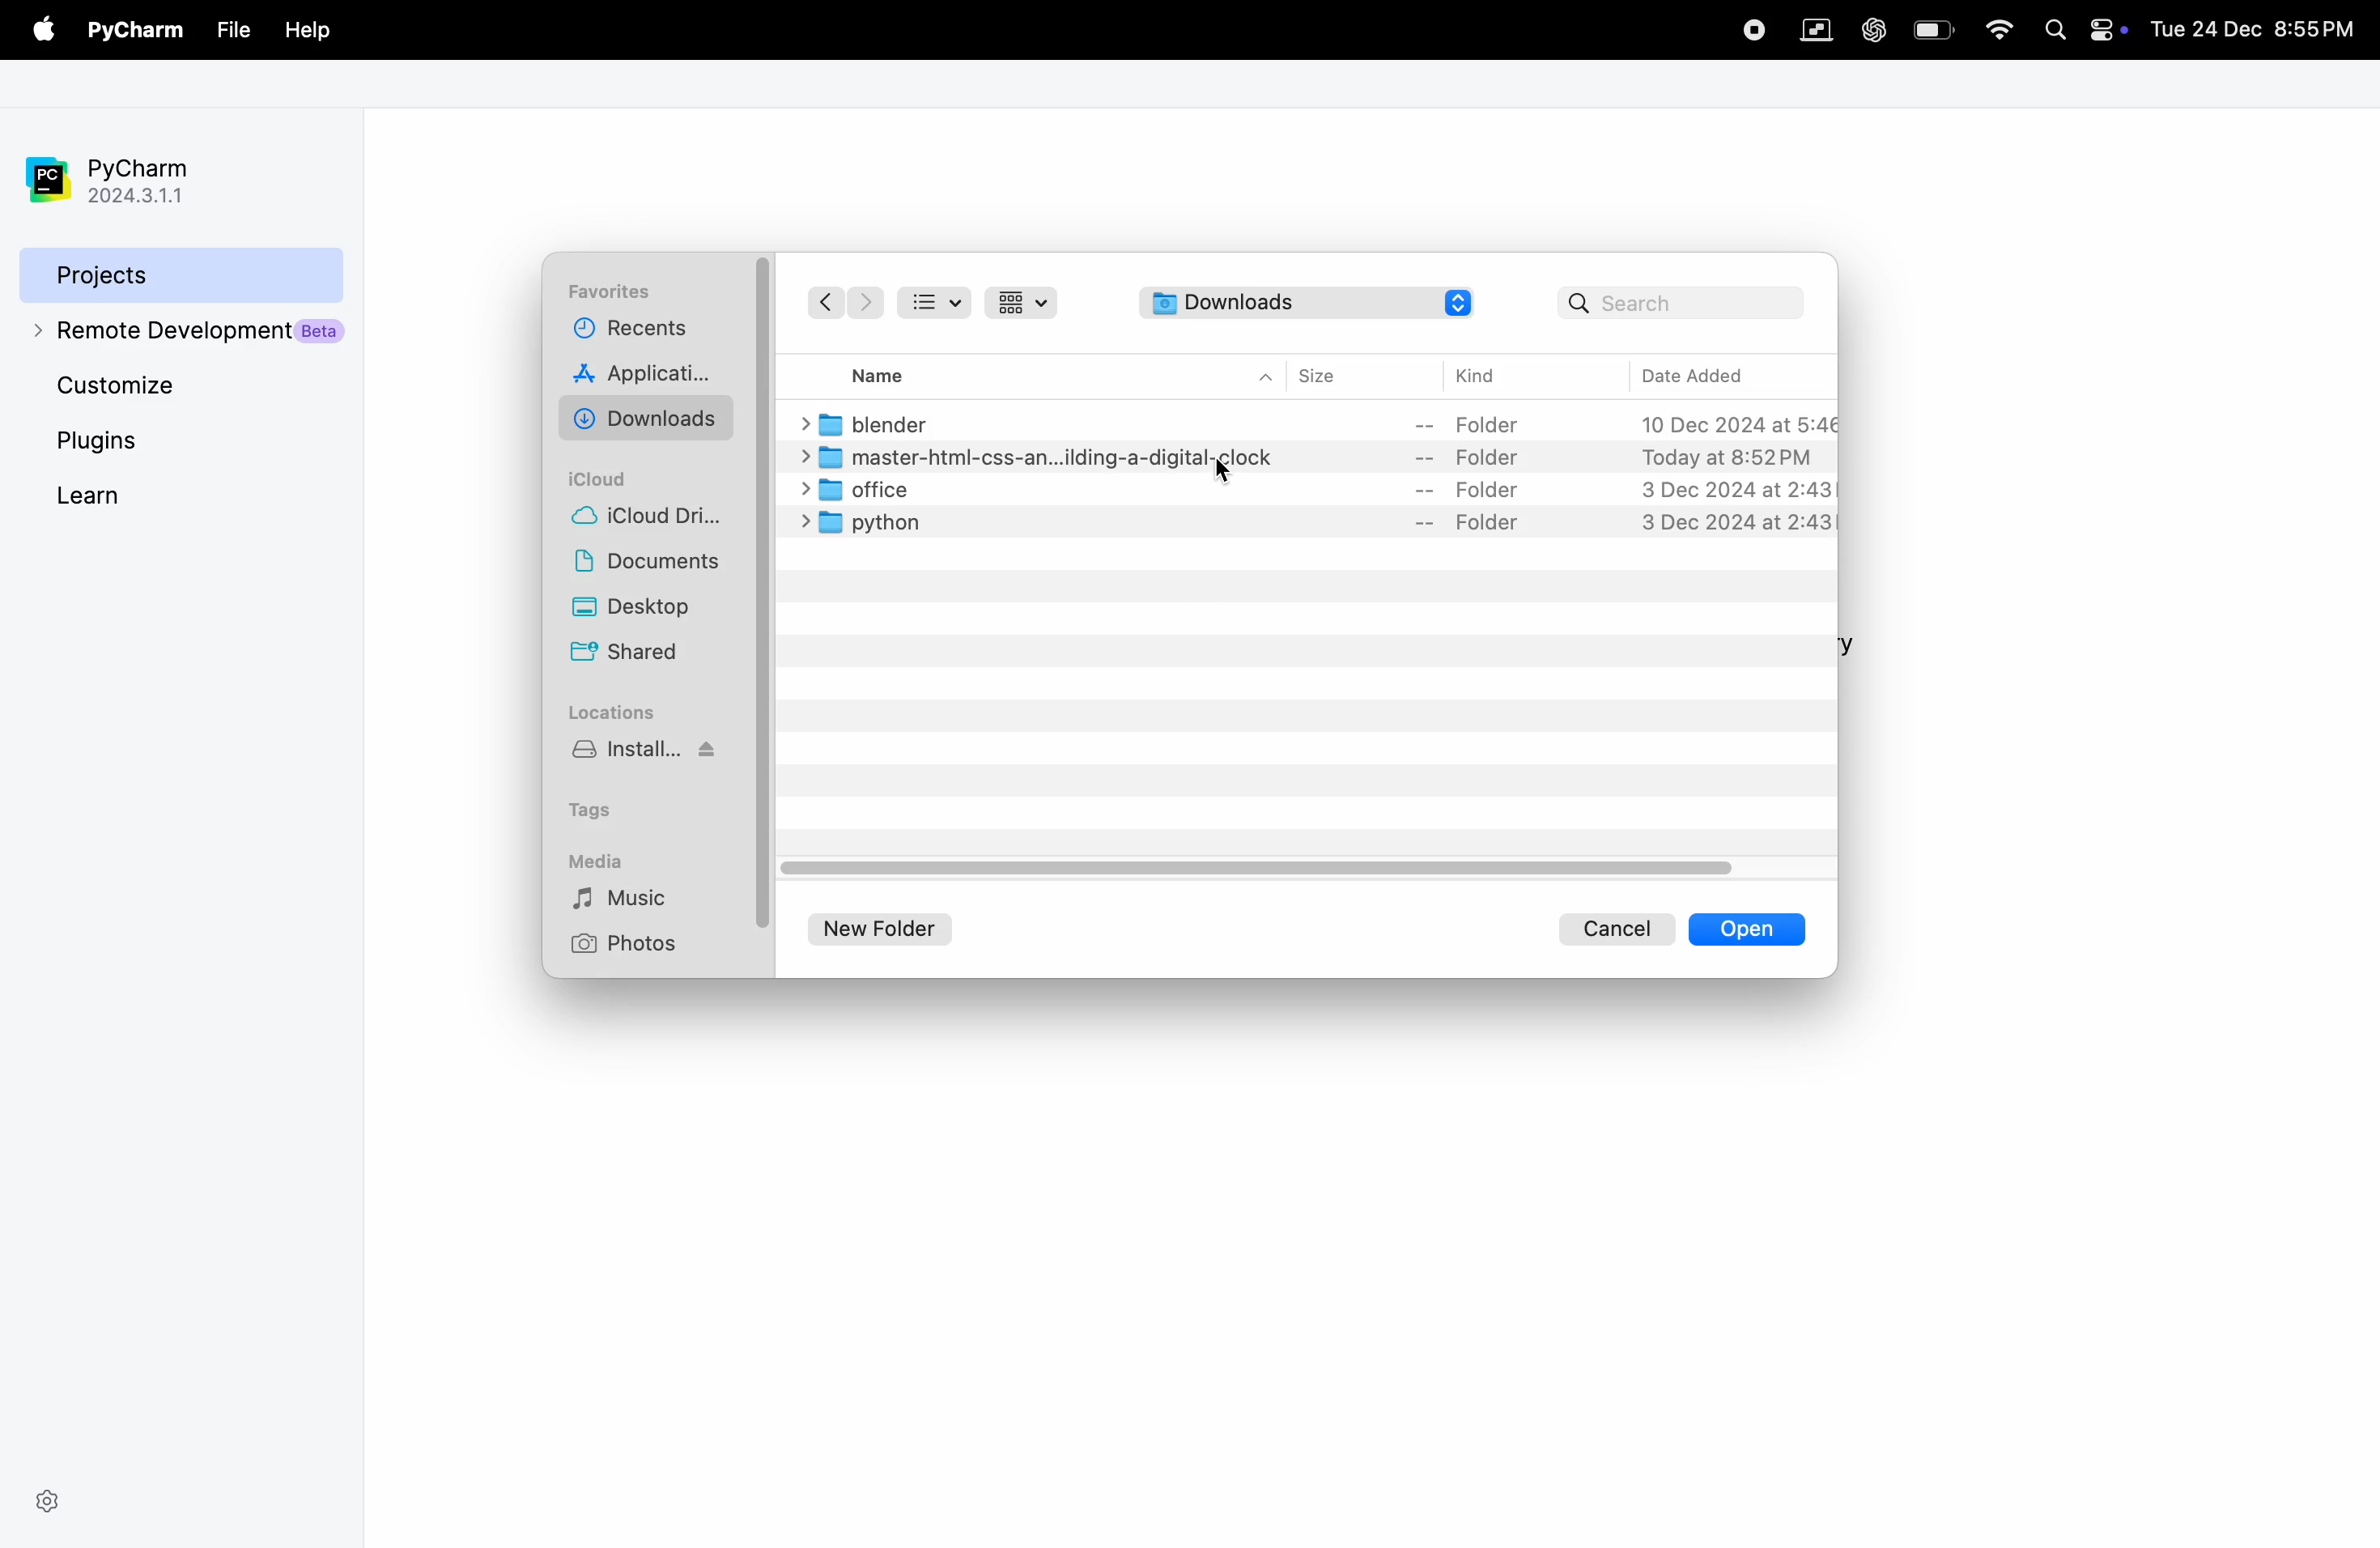 This screenshot has height=1548, width=2380. Describe the element at coordinates (1750, 27) in the screenshot. I see `record` at that location.